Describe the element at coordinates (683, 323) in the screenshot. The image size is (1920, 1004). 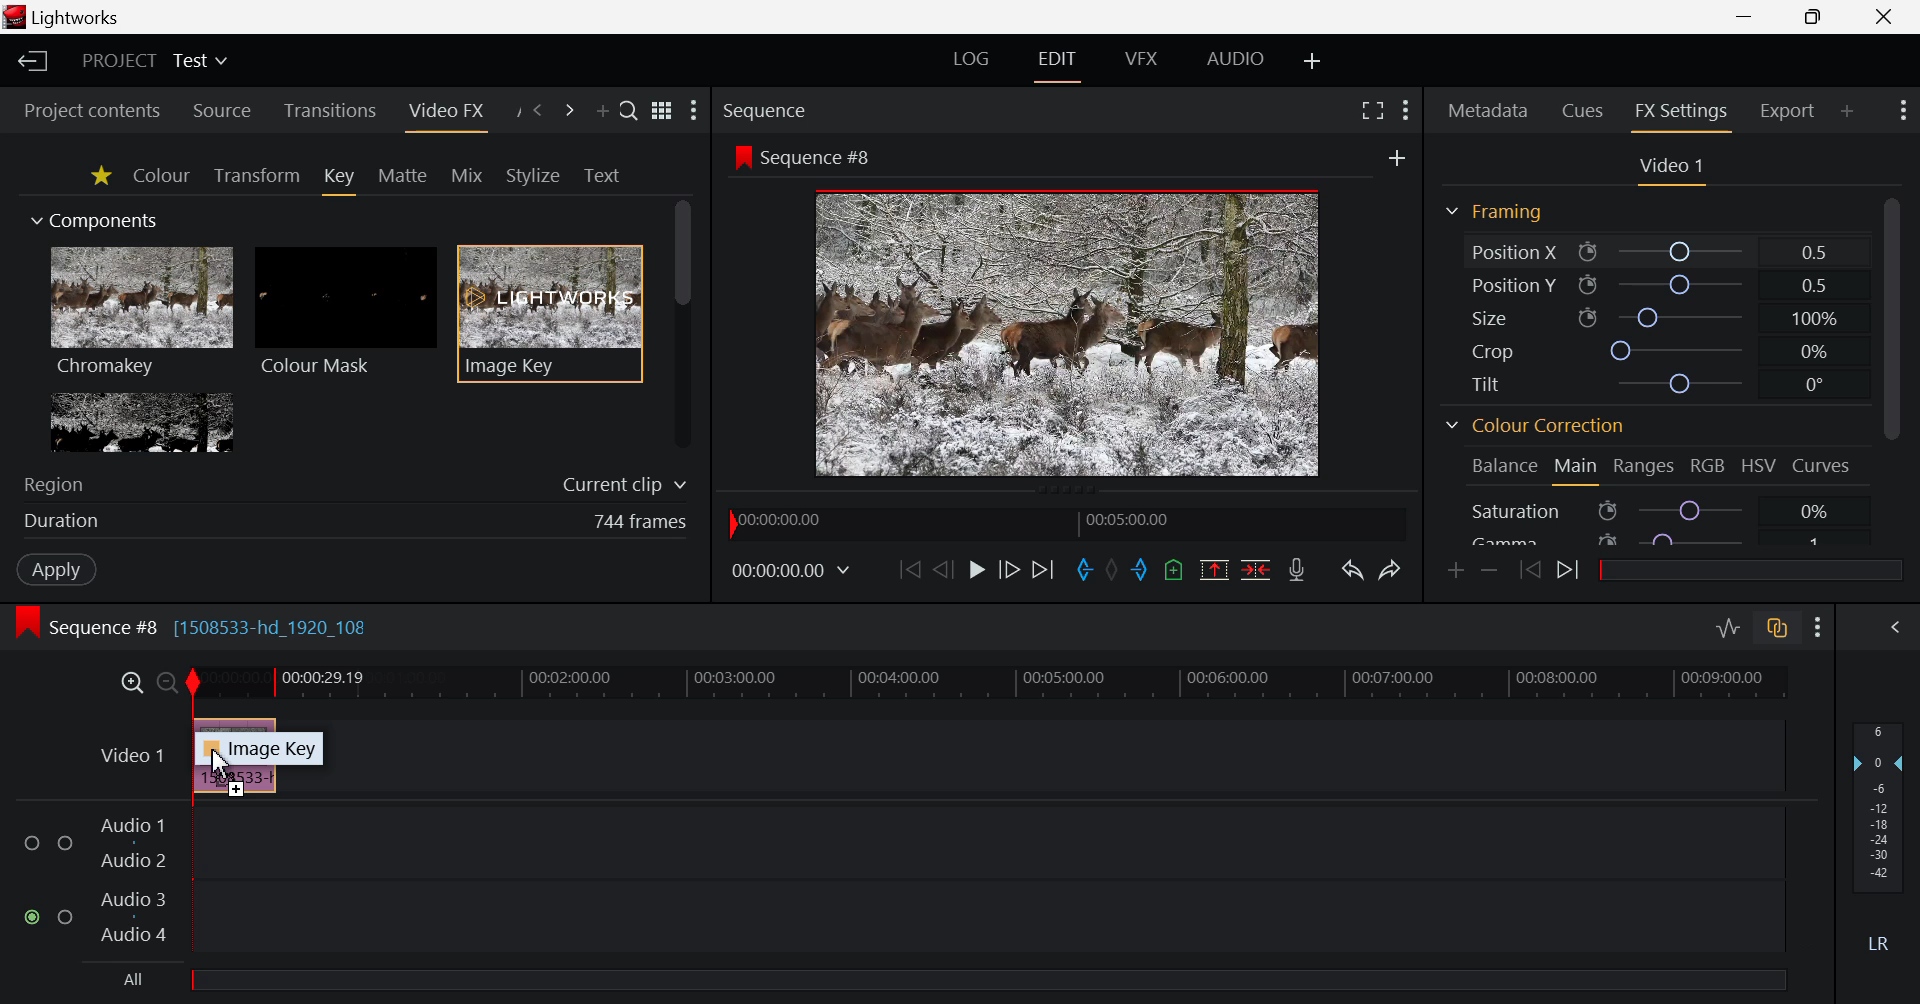
I see `Scroll Bar` at that location.